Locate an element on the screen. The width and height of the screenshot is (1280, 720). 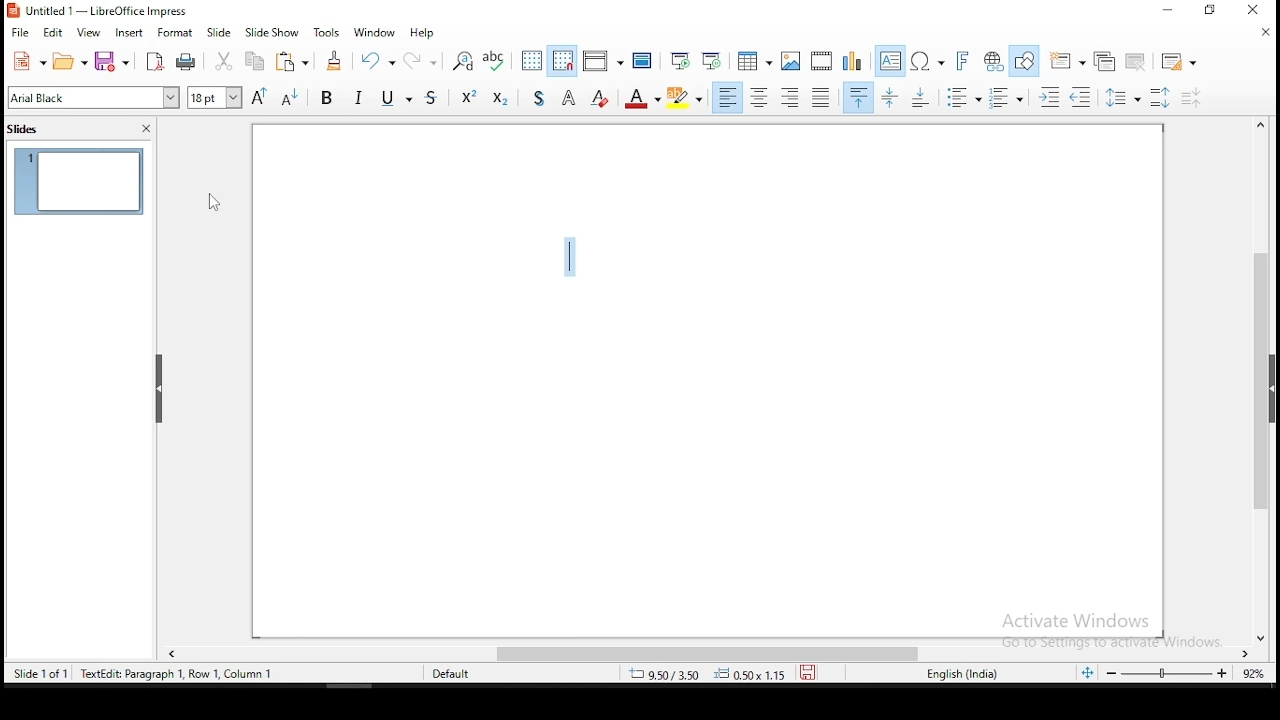
restore is located at coordinates (1210, 10).